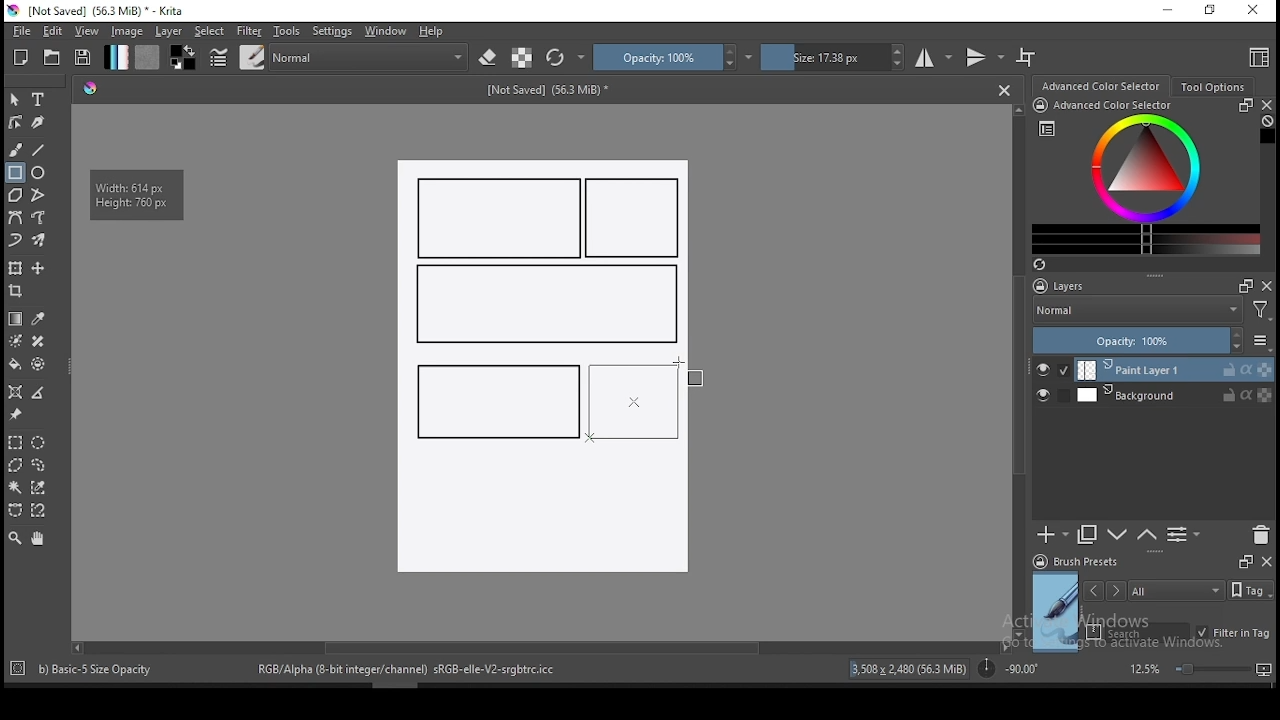 Image resolution: width=1280 pixels, height=720 pixels. What do you see at coordinates (1047, 266) in the screenshot?
I see `Refresh` at bounding box center [1047, 266].